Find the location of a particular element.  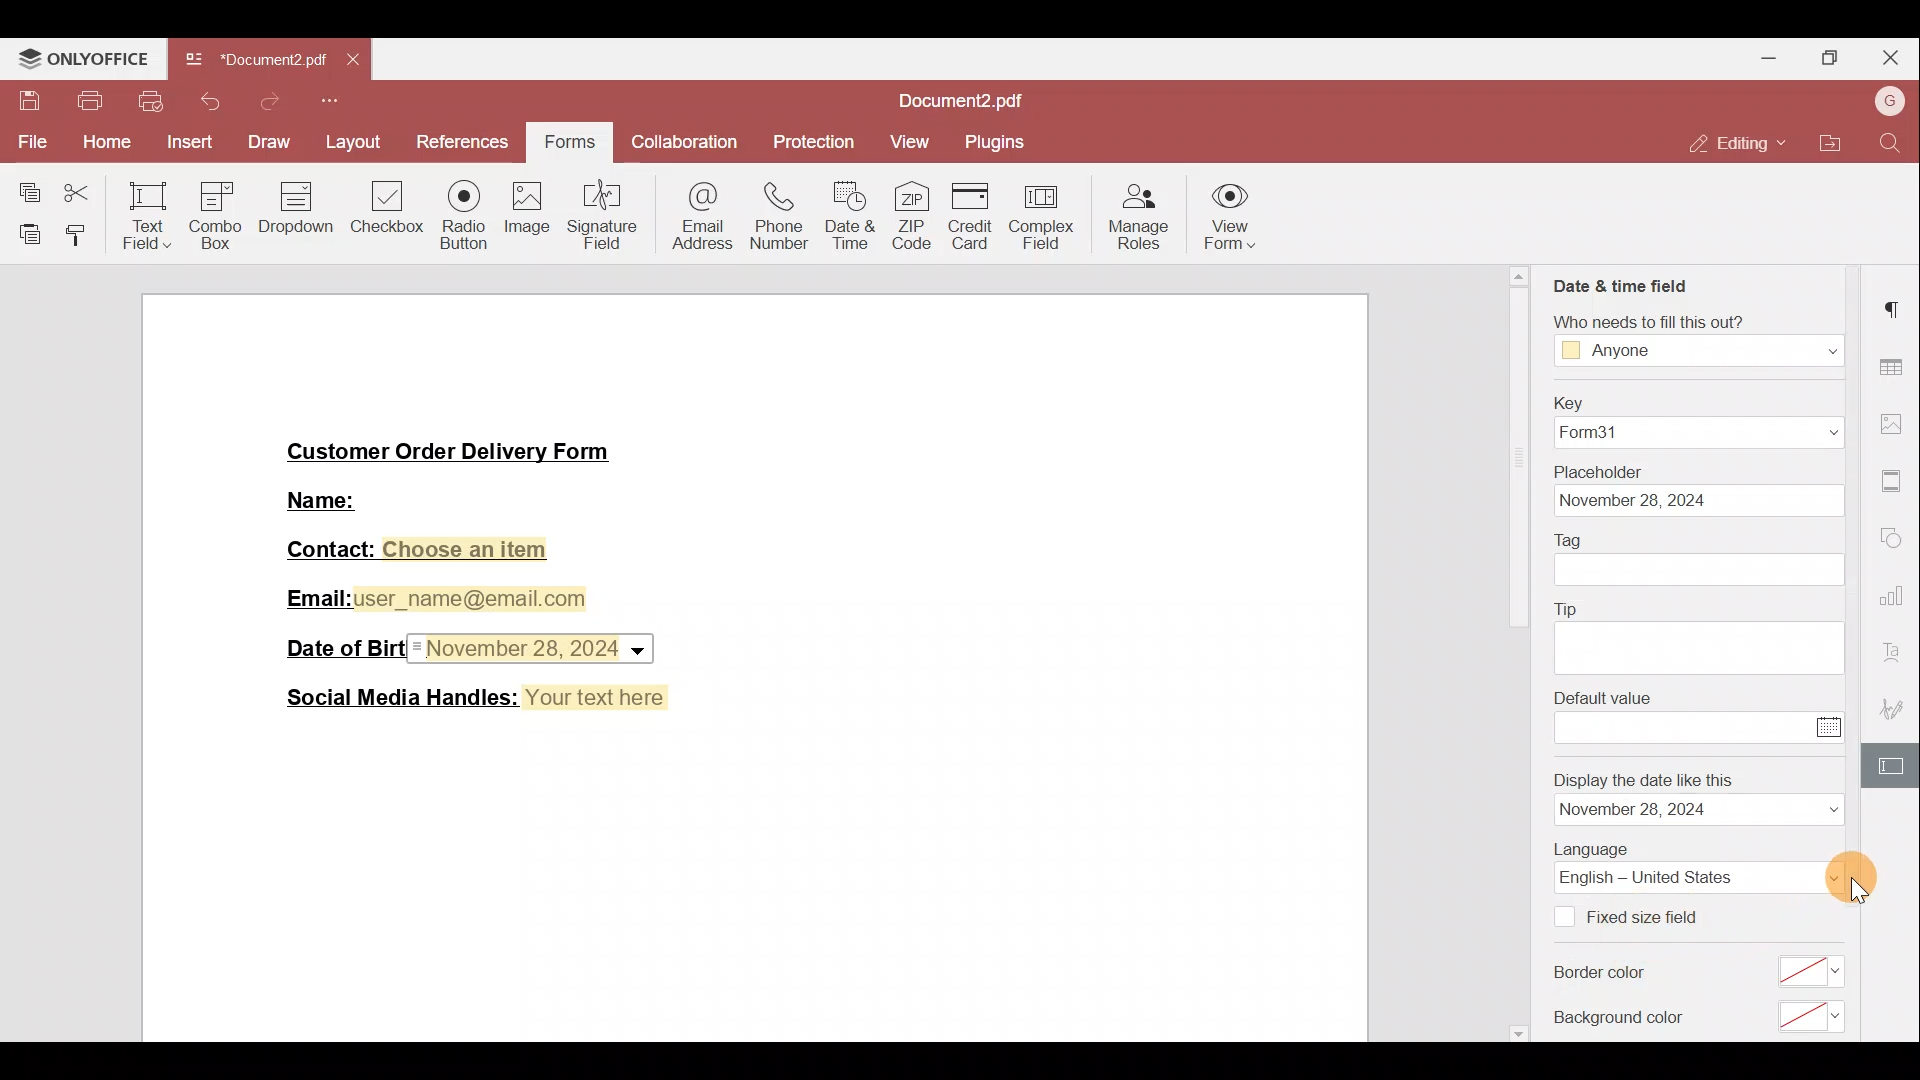

View form is located at coordinates (1226, 221).